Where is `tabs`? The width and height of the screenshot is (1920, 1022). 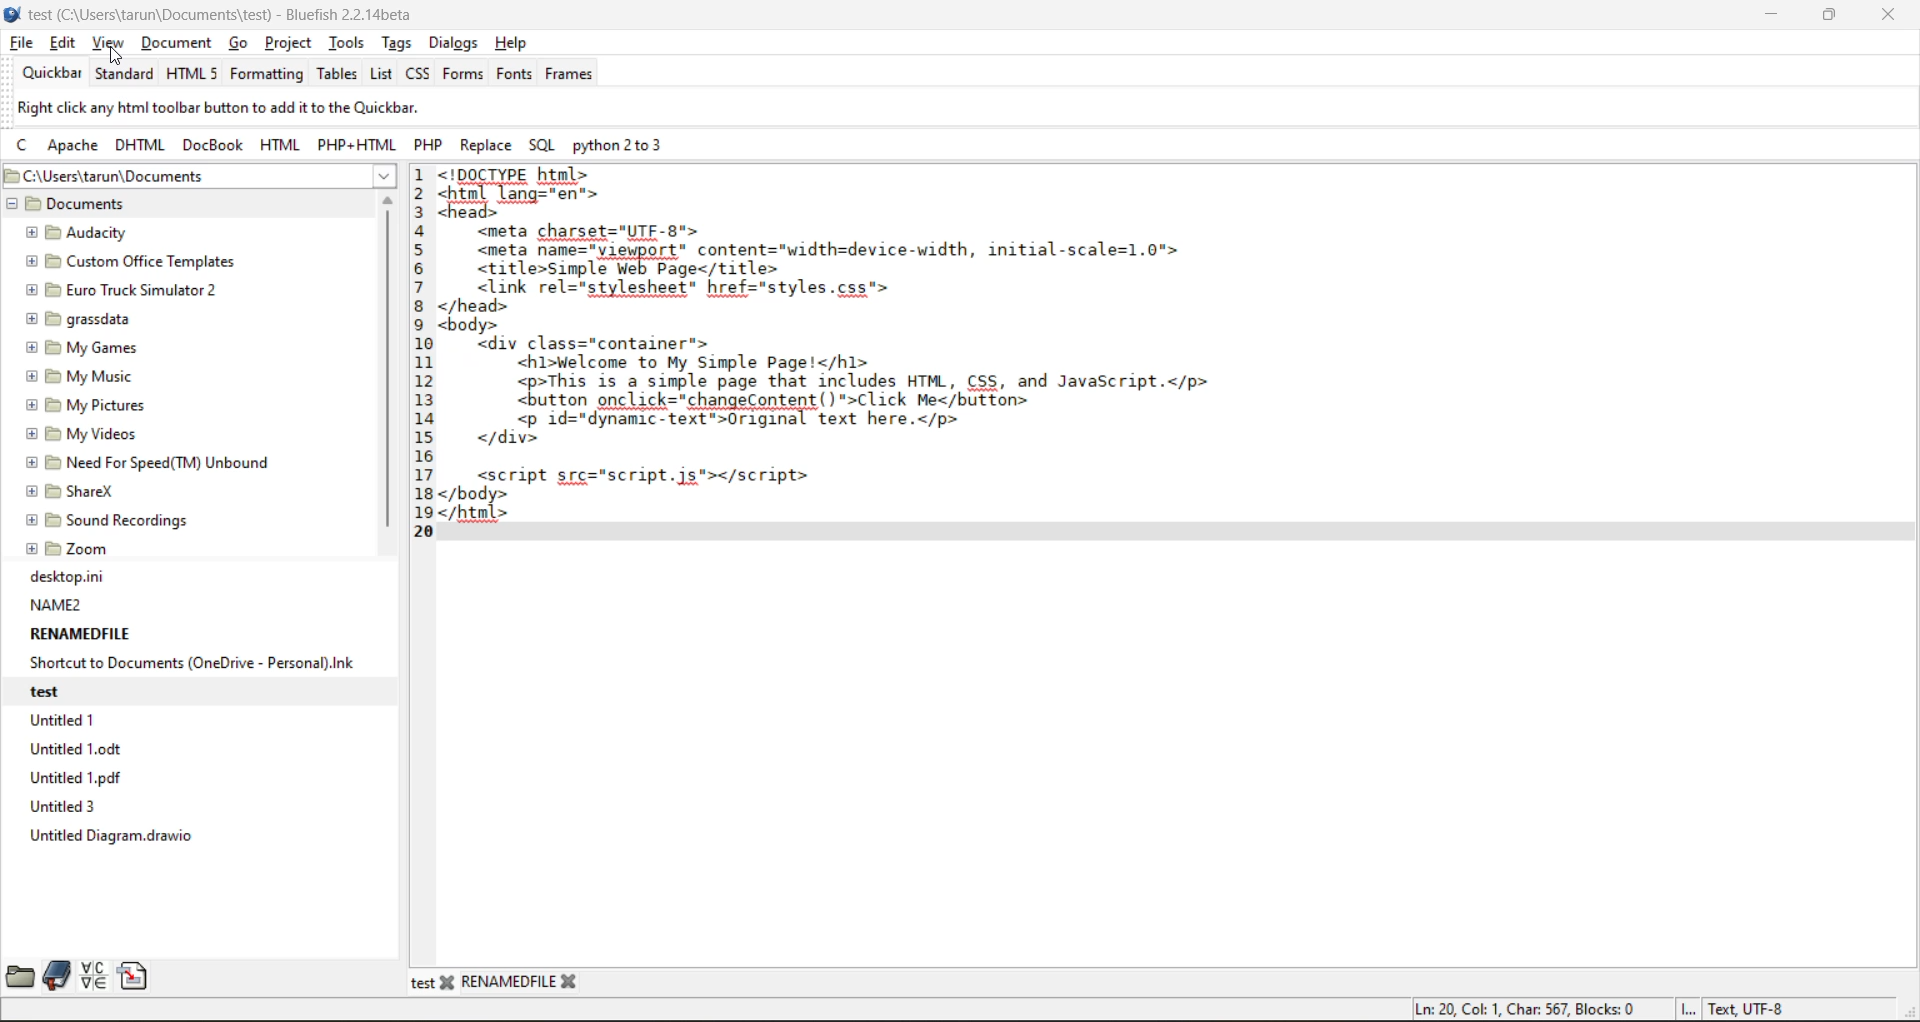
tabs is located at coordinates (496, 982).